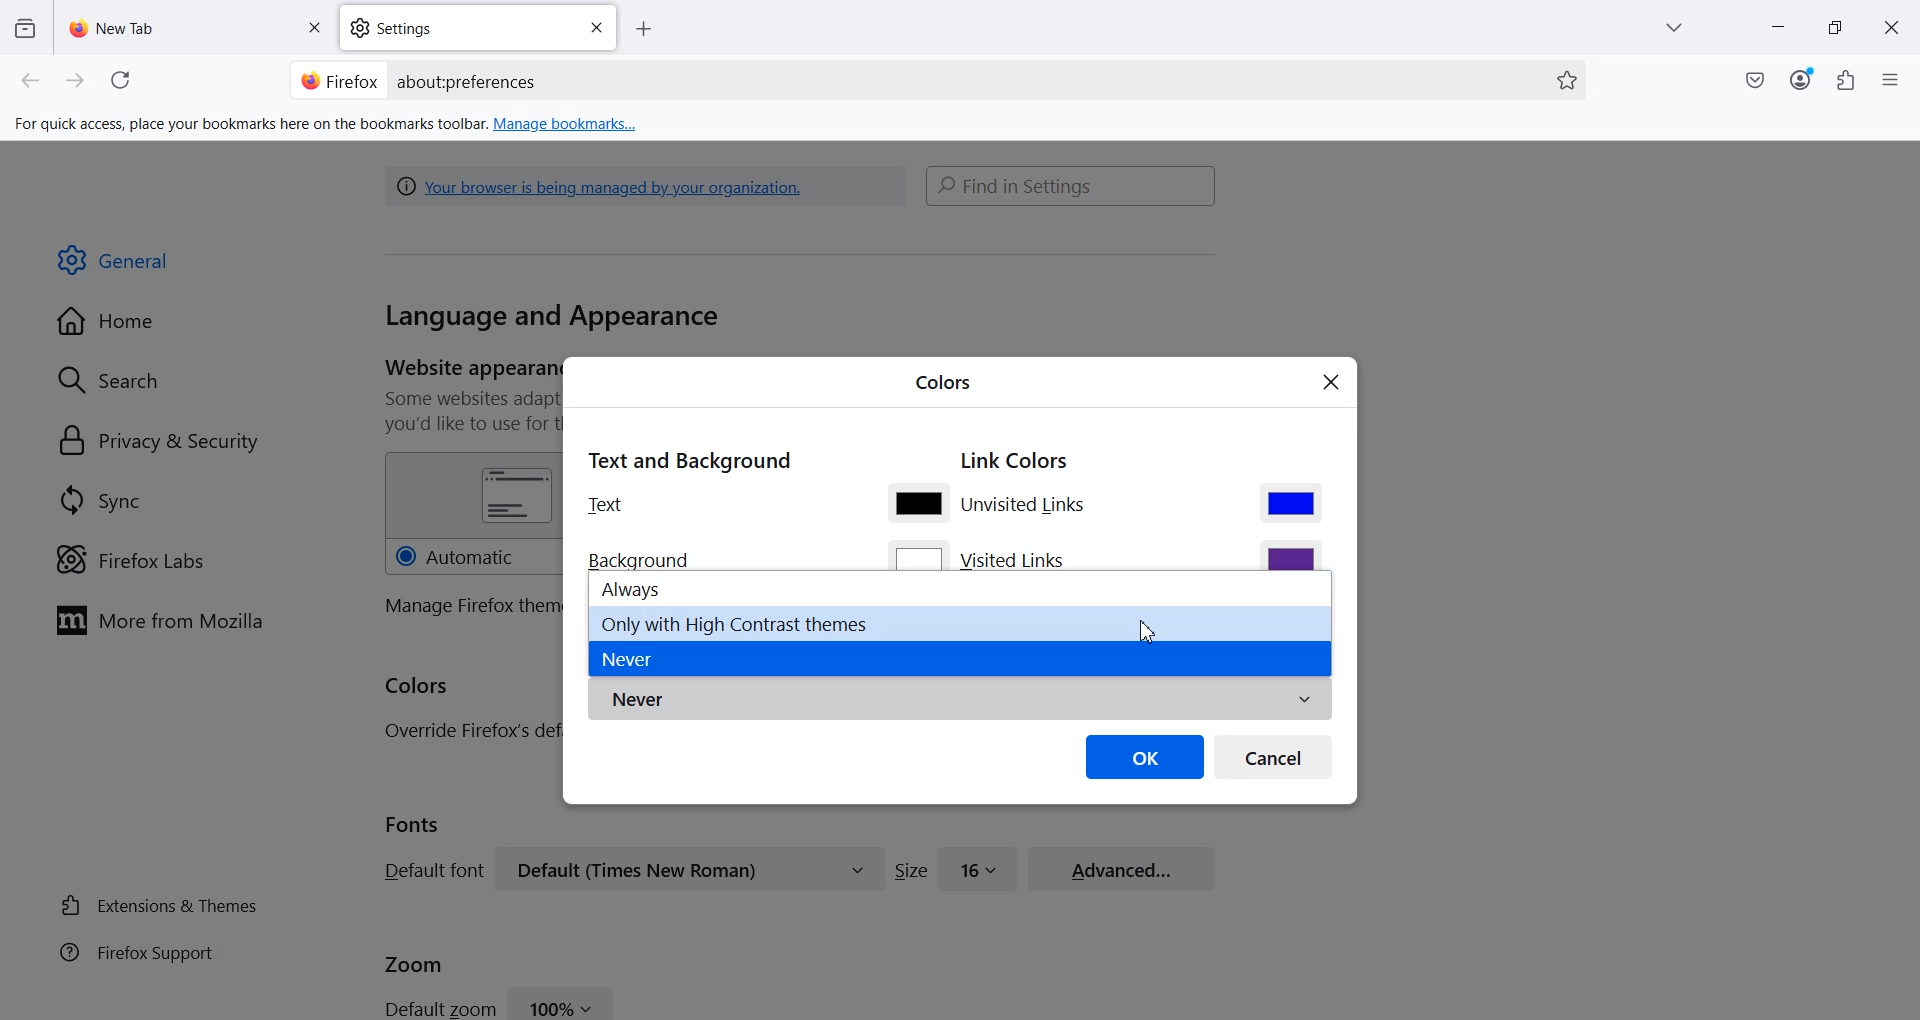 Image resolution: width=1920 pixels, height=1020 pixels. What do you see at coordinates (438, 1007) in the screenshot?
I see `Default zoom` at bounding box center [438, 1007].